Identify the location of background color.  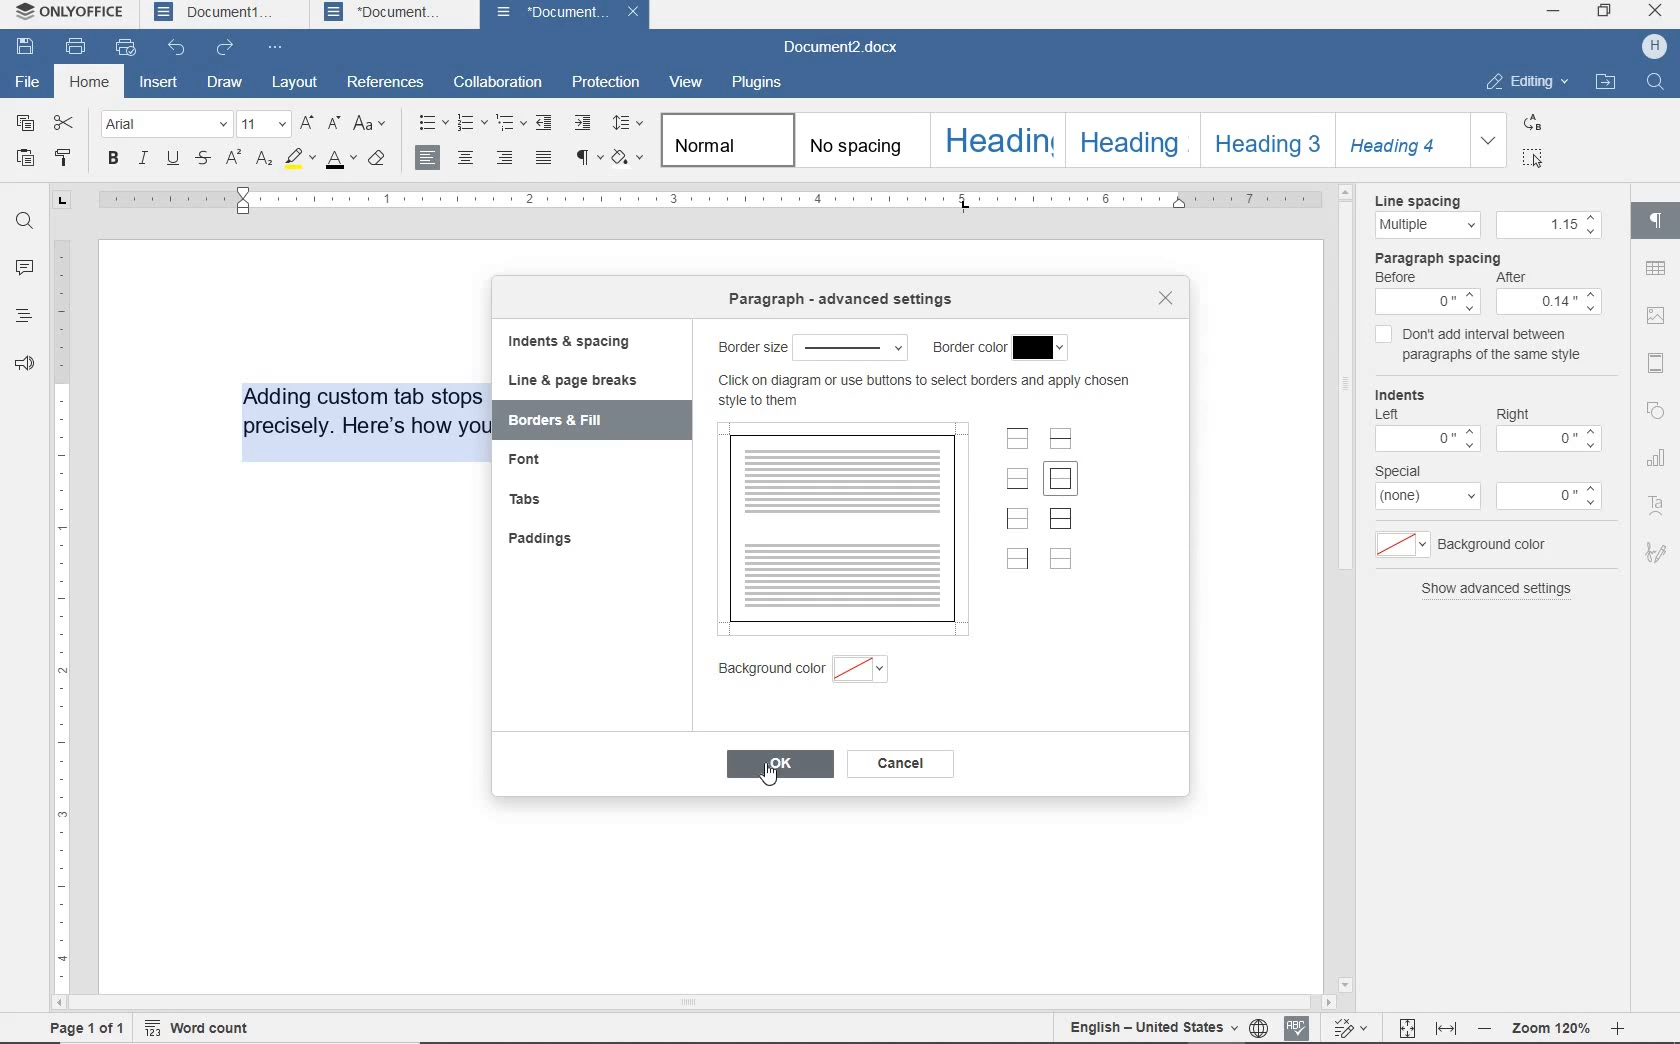
(869, 668).